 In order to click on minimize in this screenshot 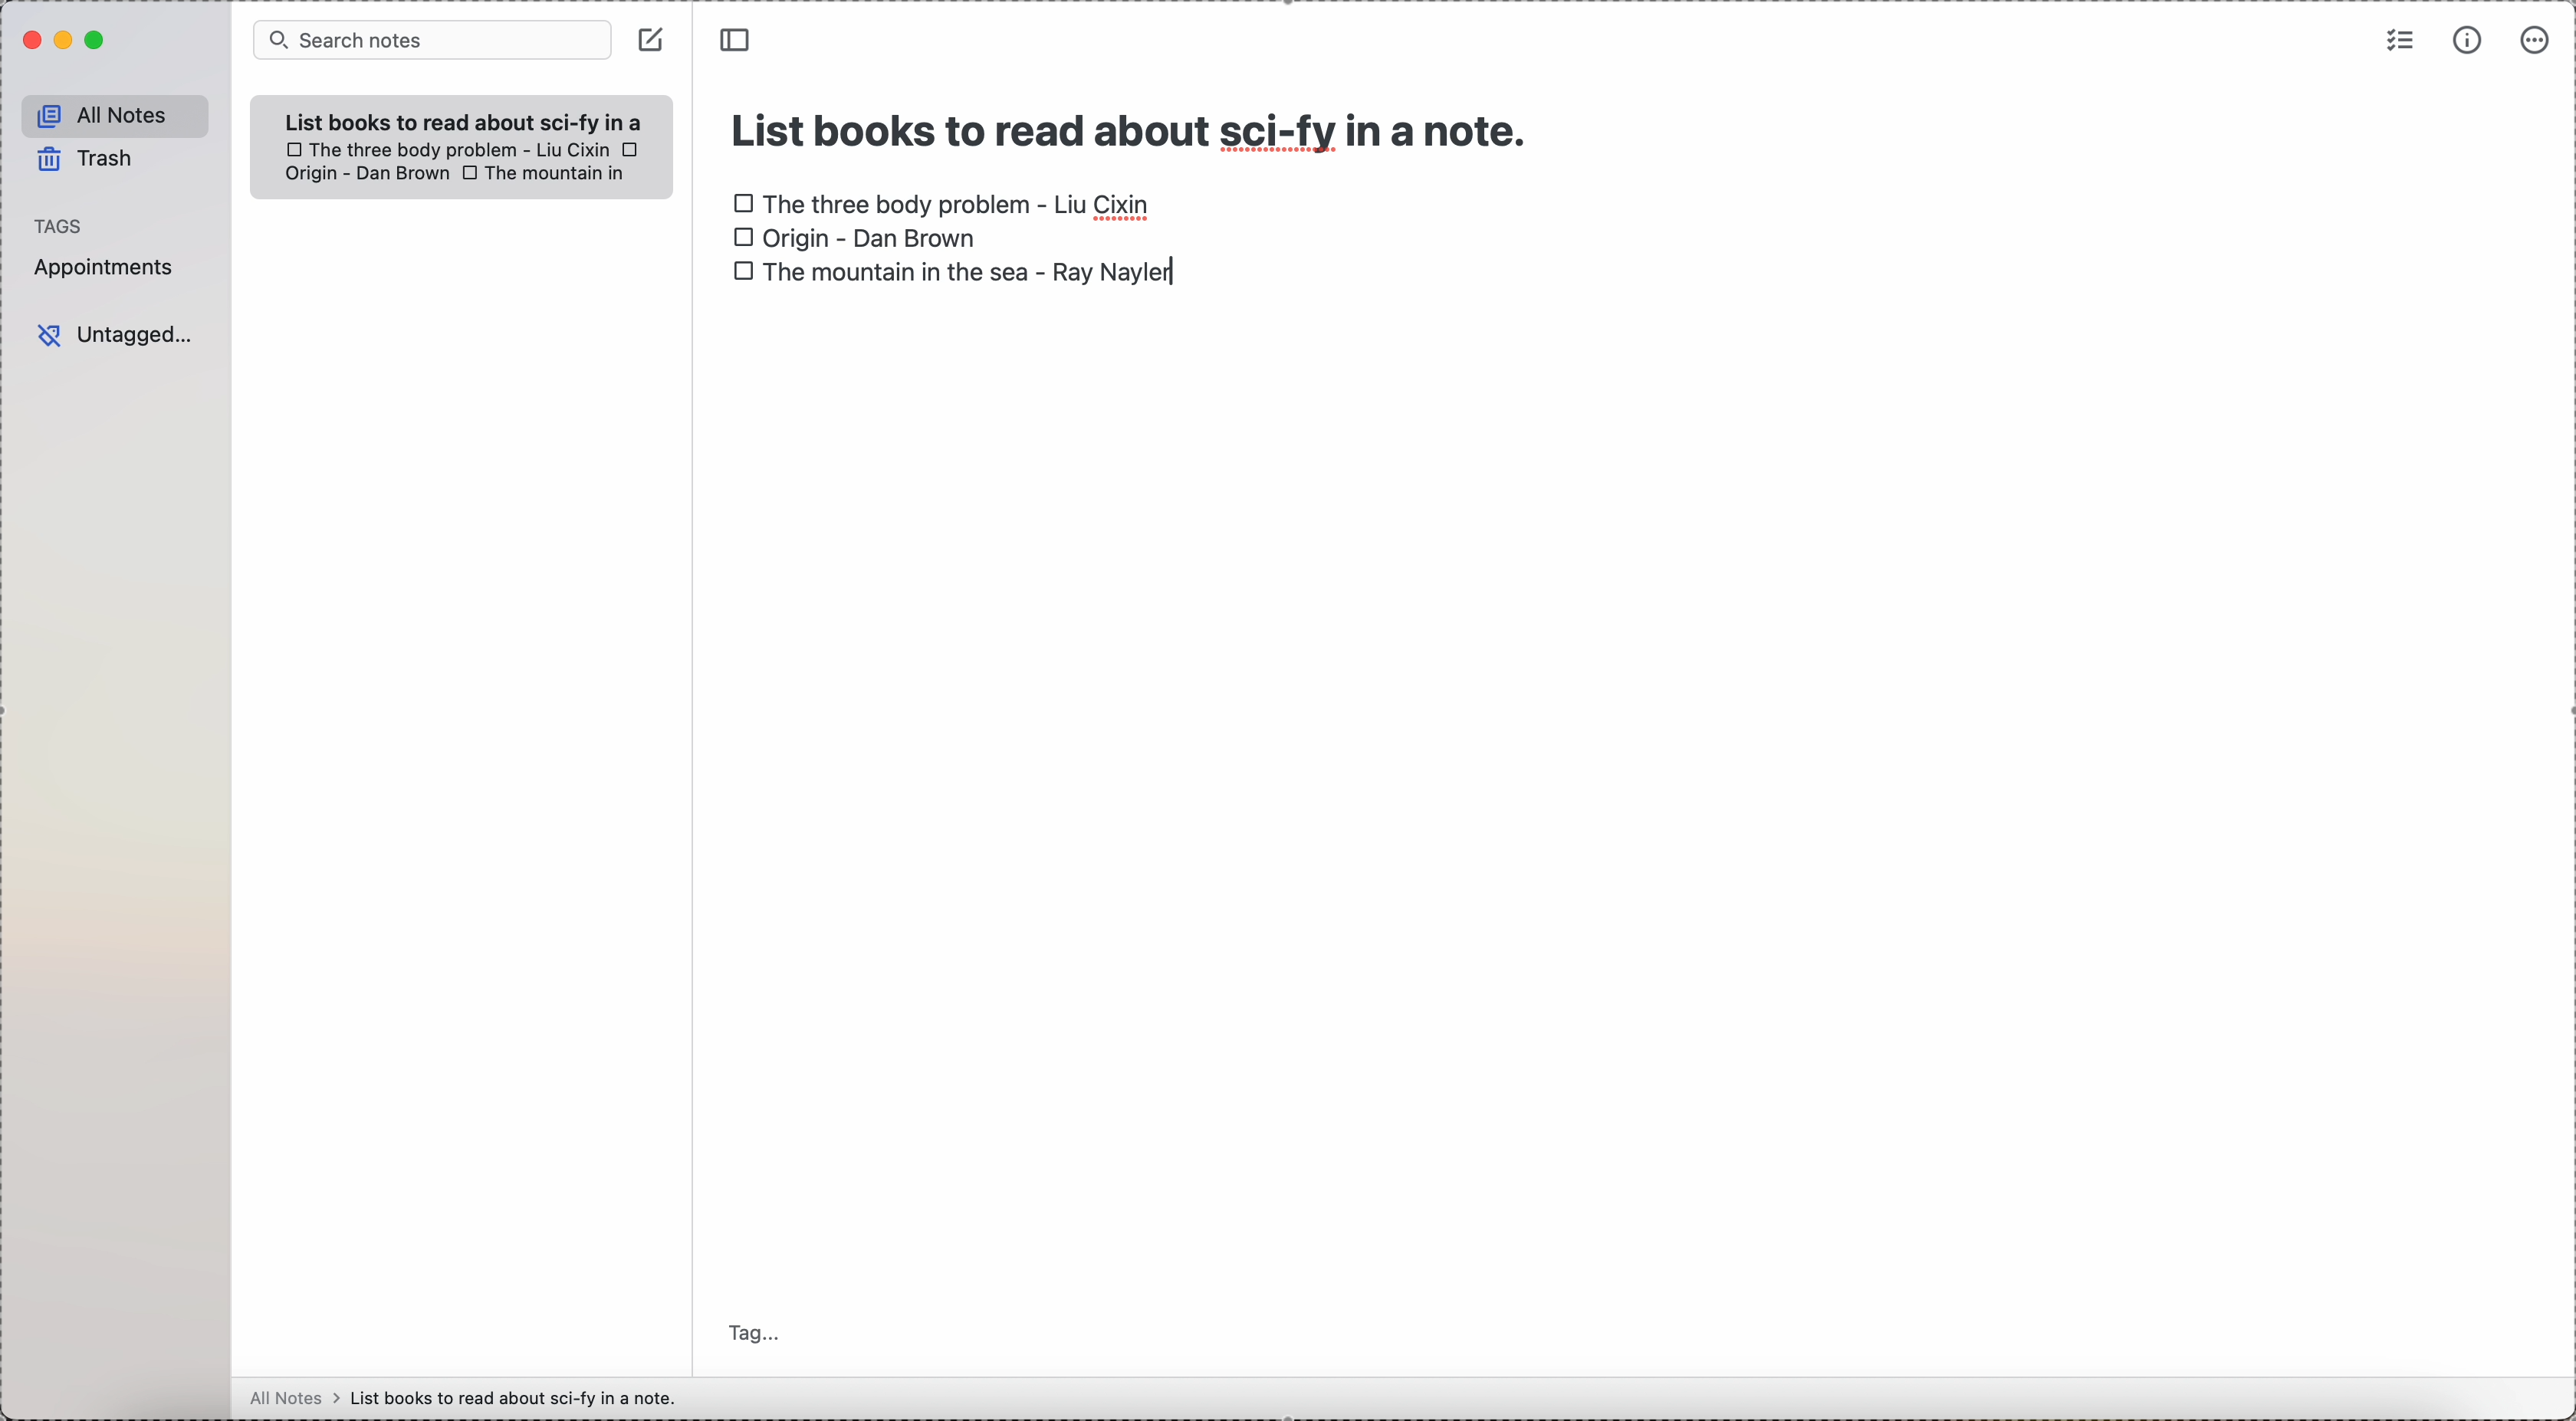, I will do `click(60, 40)`.